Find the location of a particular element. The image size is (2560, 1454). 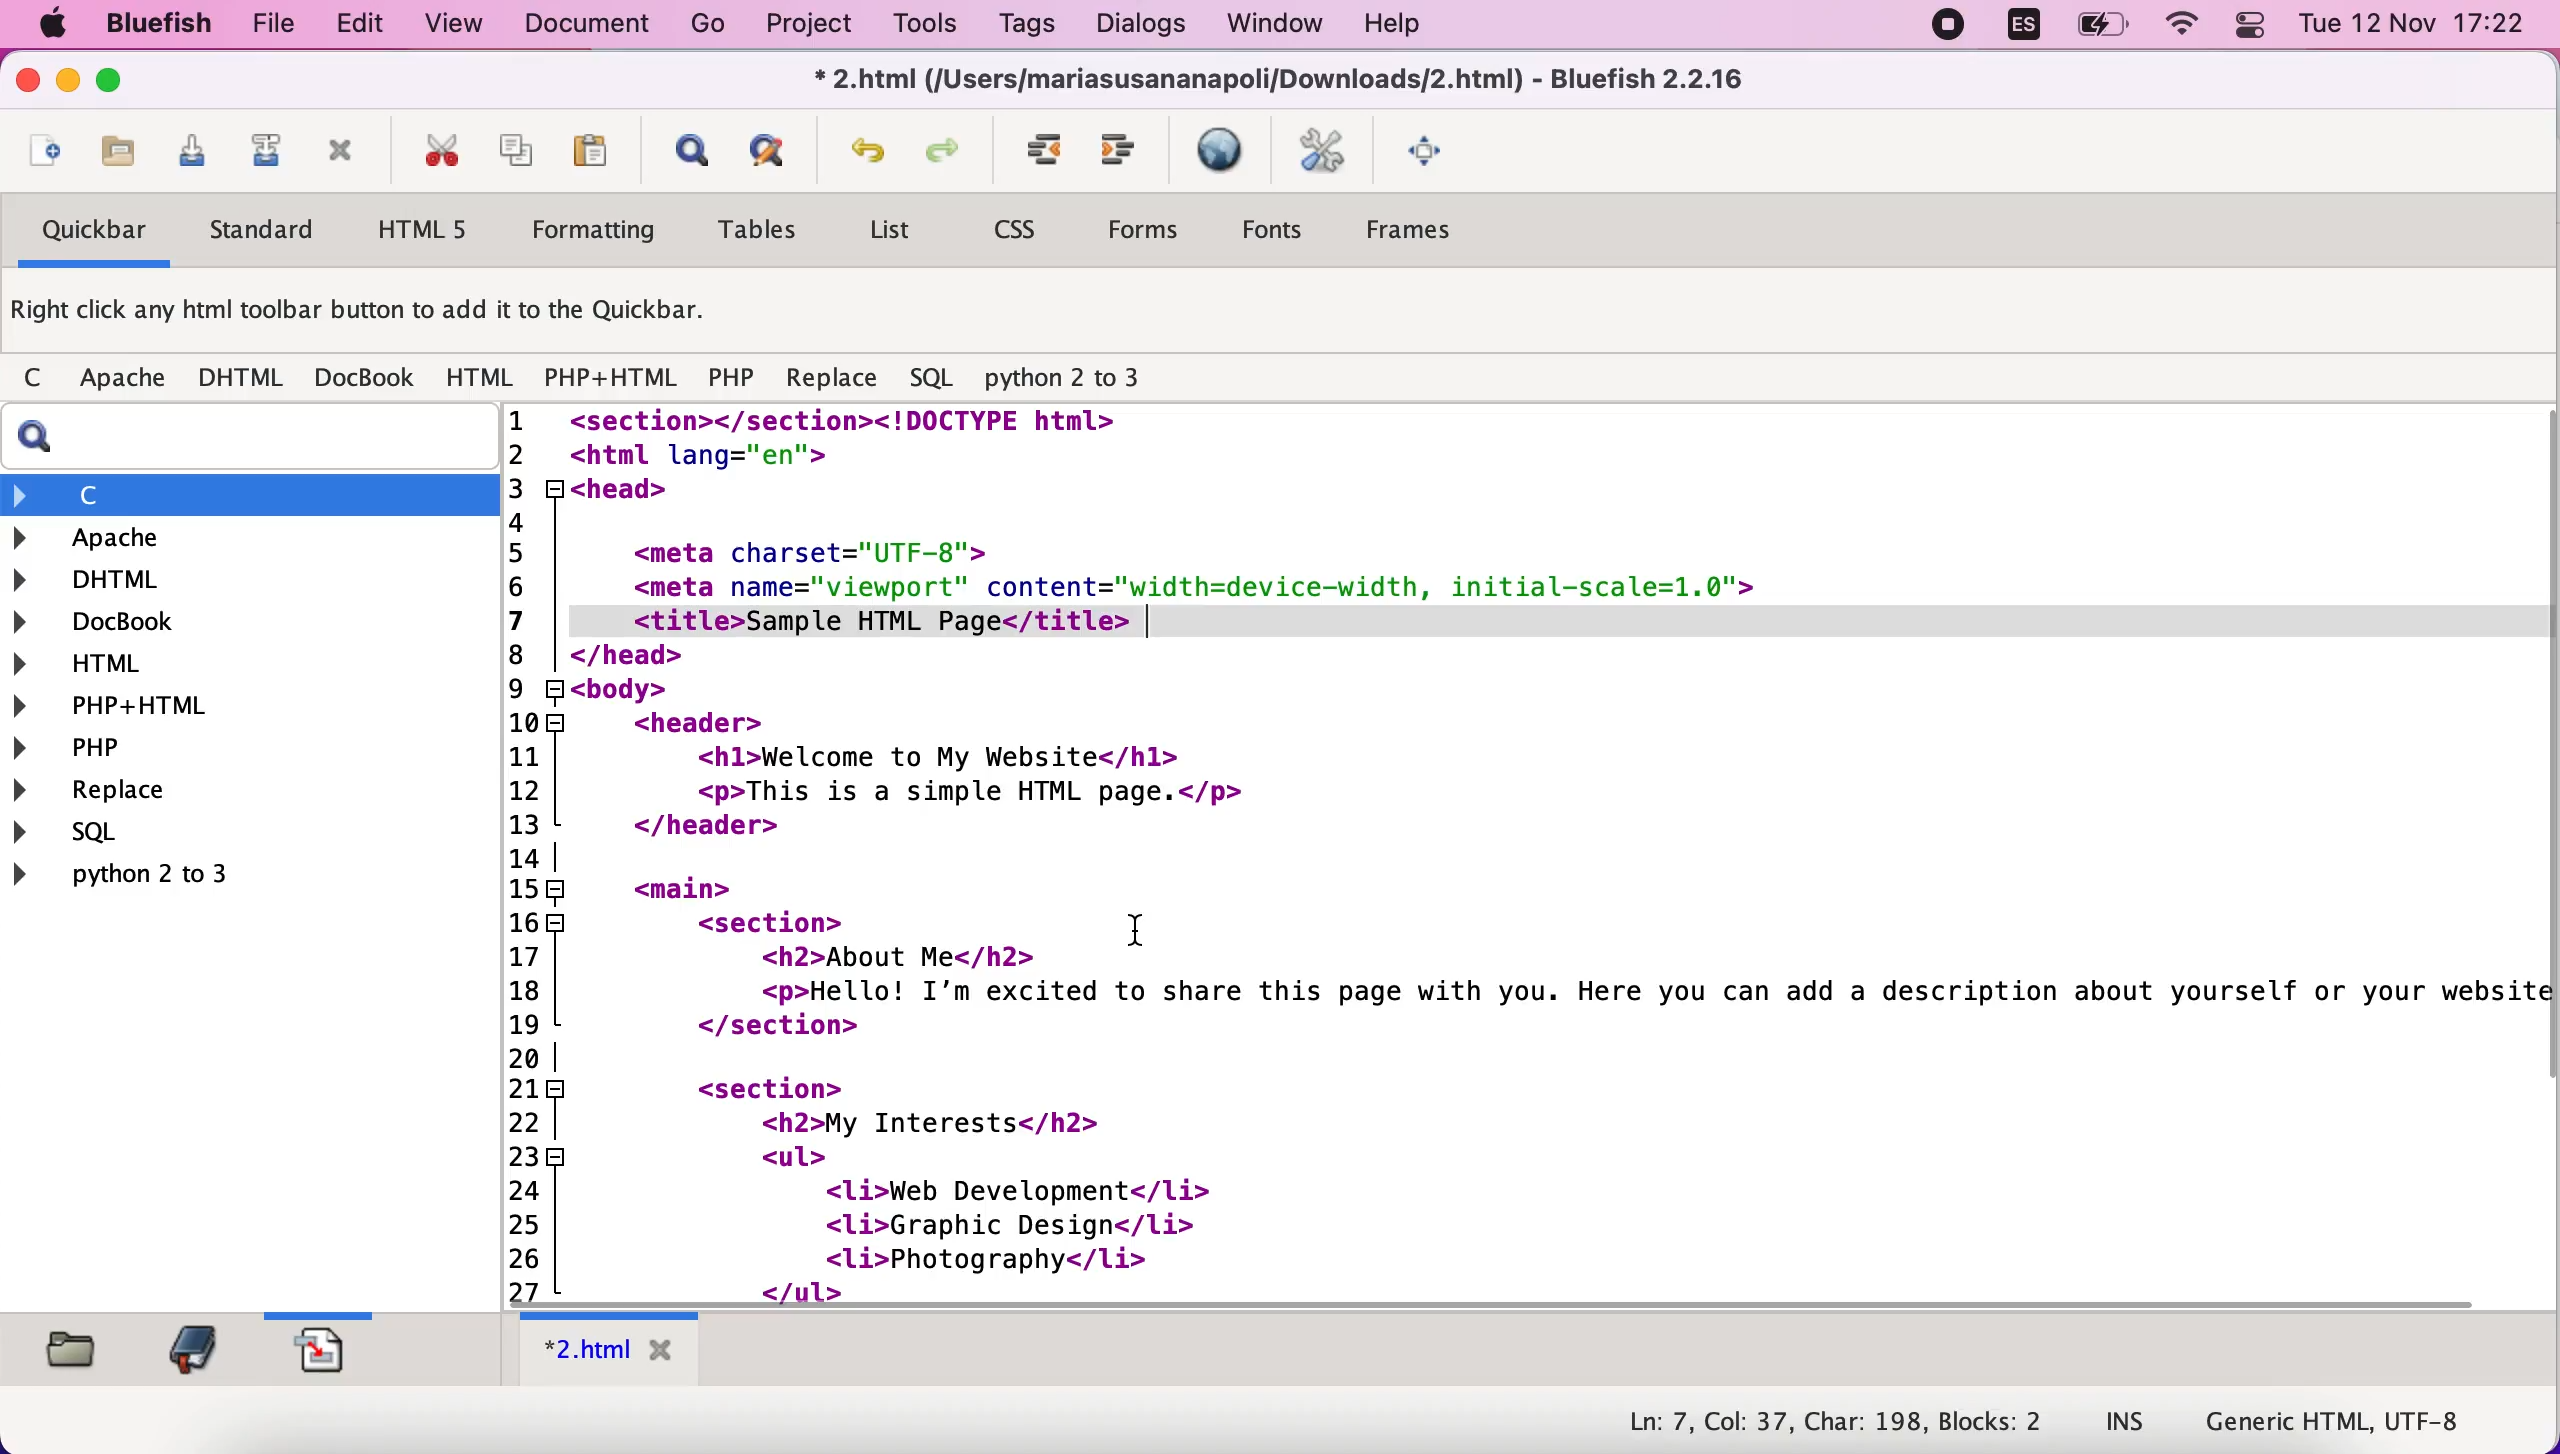

redo is located at coordinates (944, 151).